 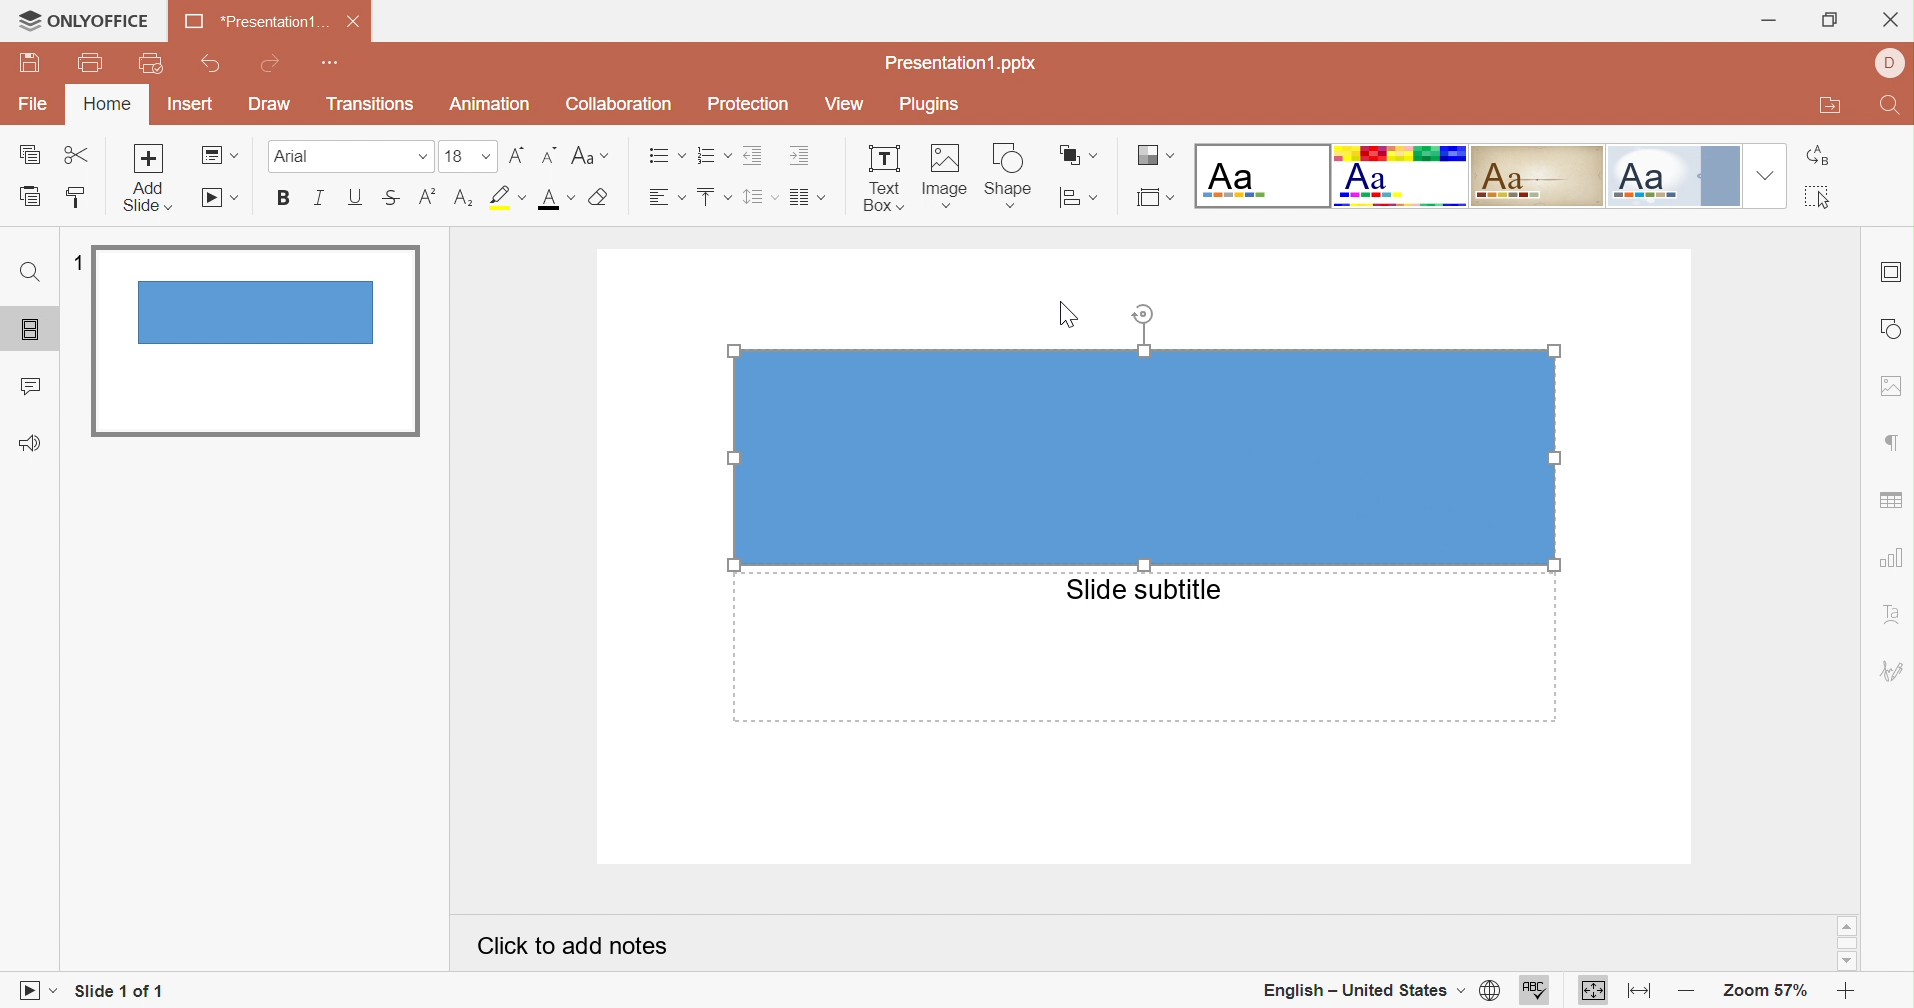 I want to click on Minimize, so click(x=1773, y=24).